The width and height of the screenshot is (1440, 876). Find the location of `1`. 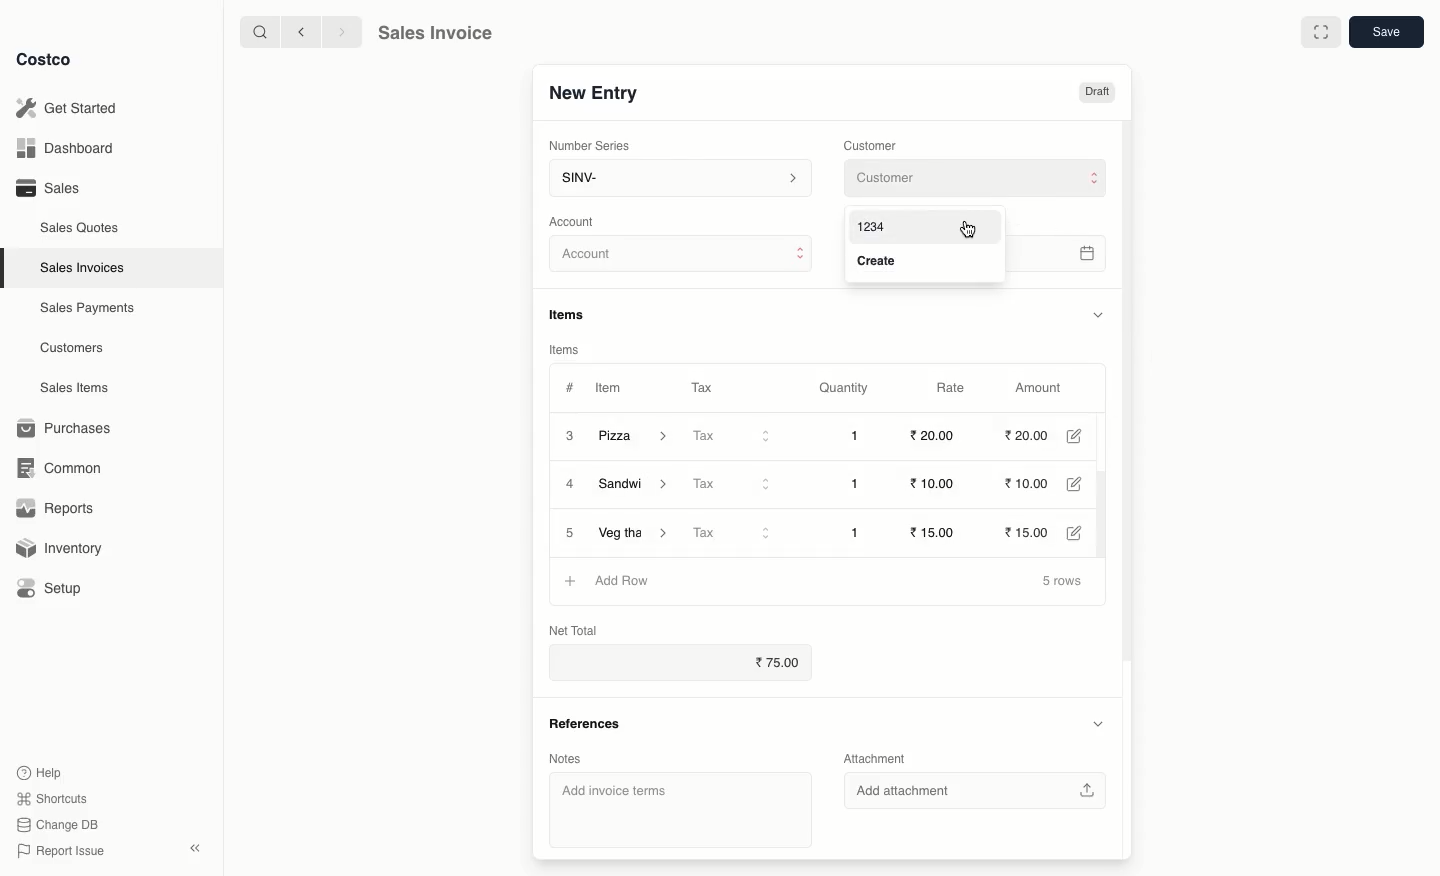

1 is located at coordinates (860, 436).